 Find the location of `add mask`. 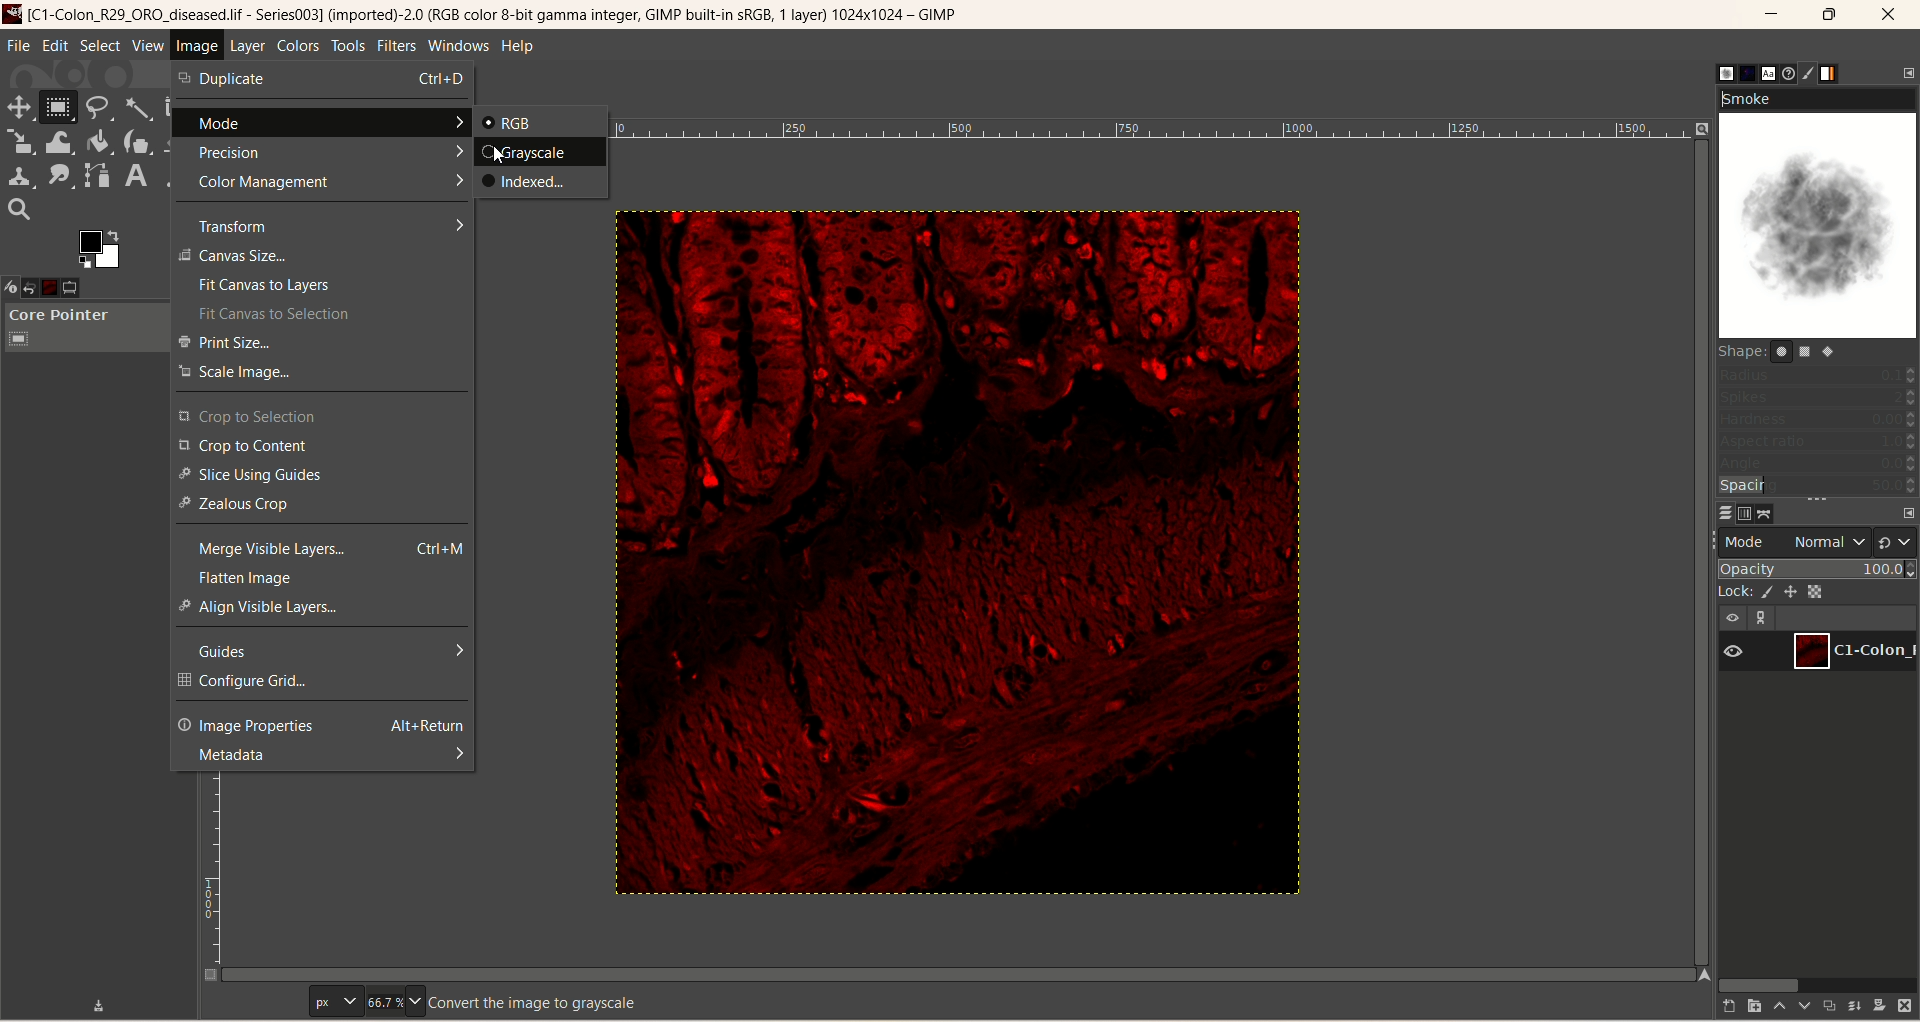

add mask is located at coordinates (1879, 1008).